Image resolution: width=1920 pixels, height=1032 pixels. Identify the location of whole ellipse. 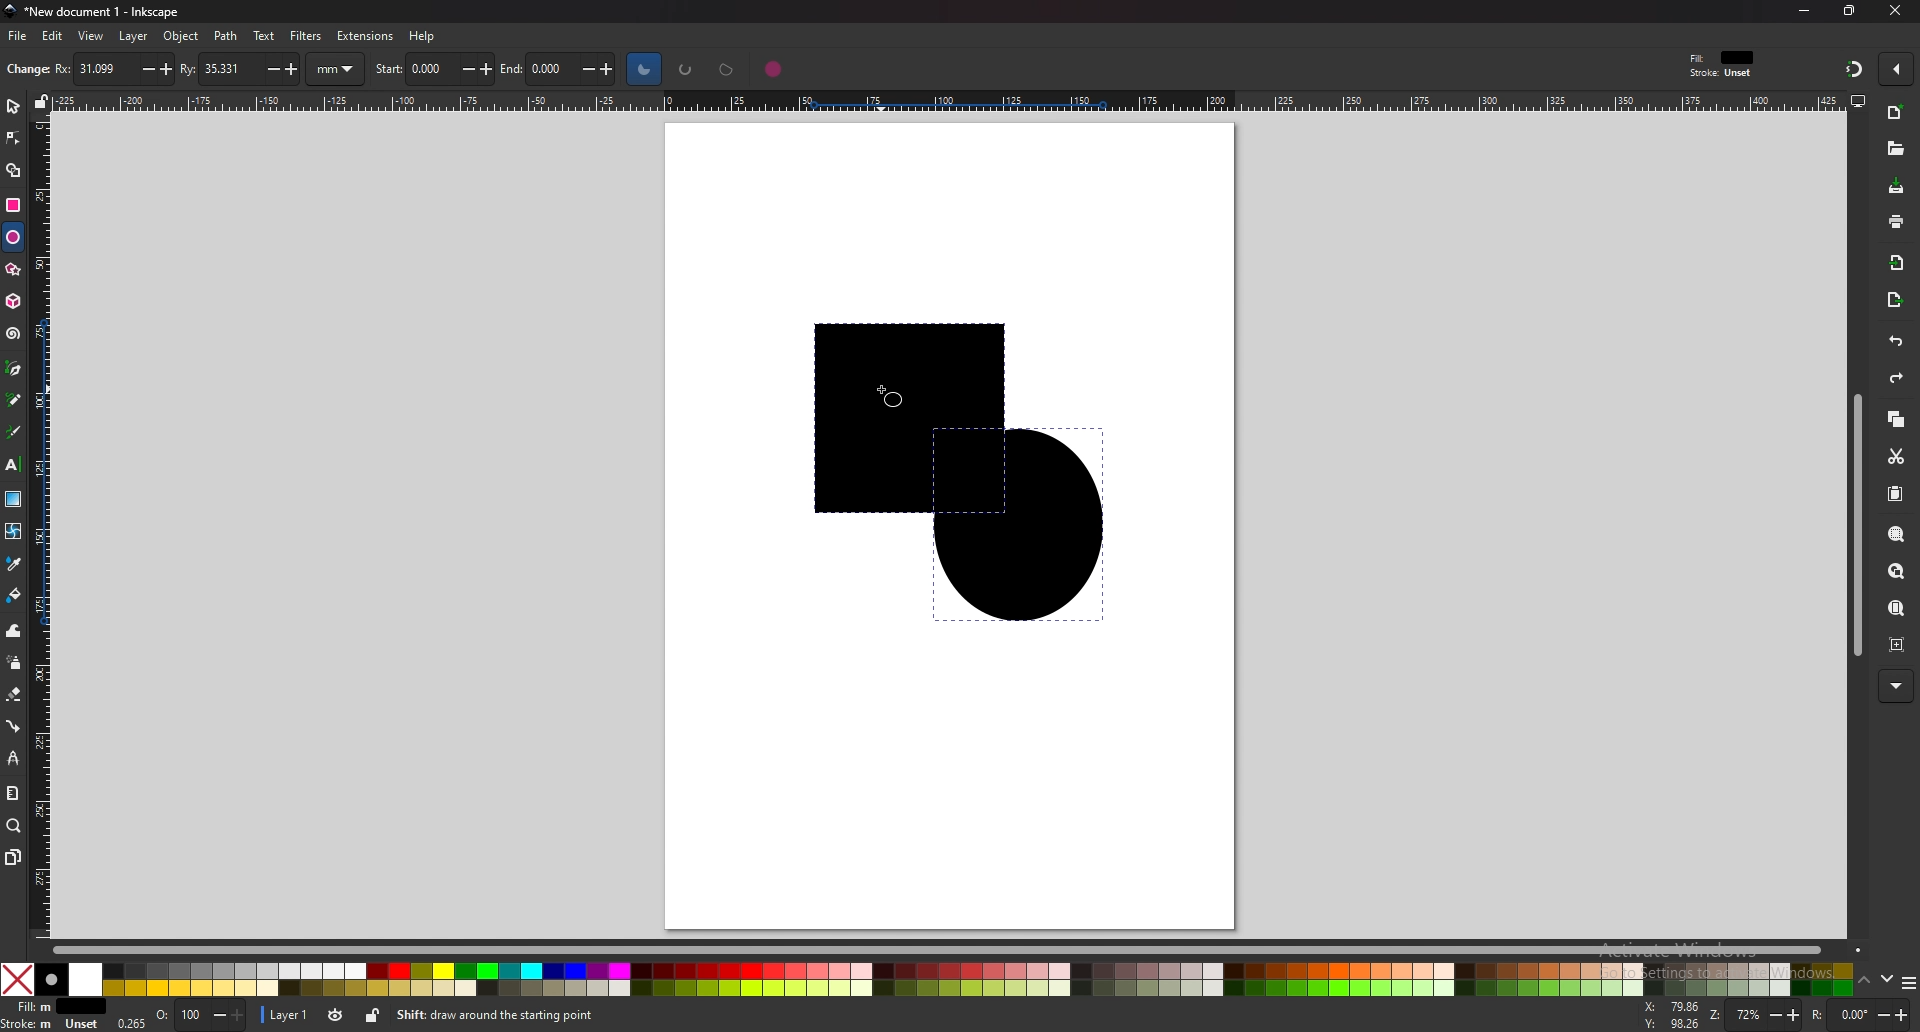
(774, 68).